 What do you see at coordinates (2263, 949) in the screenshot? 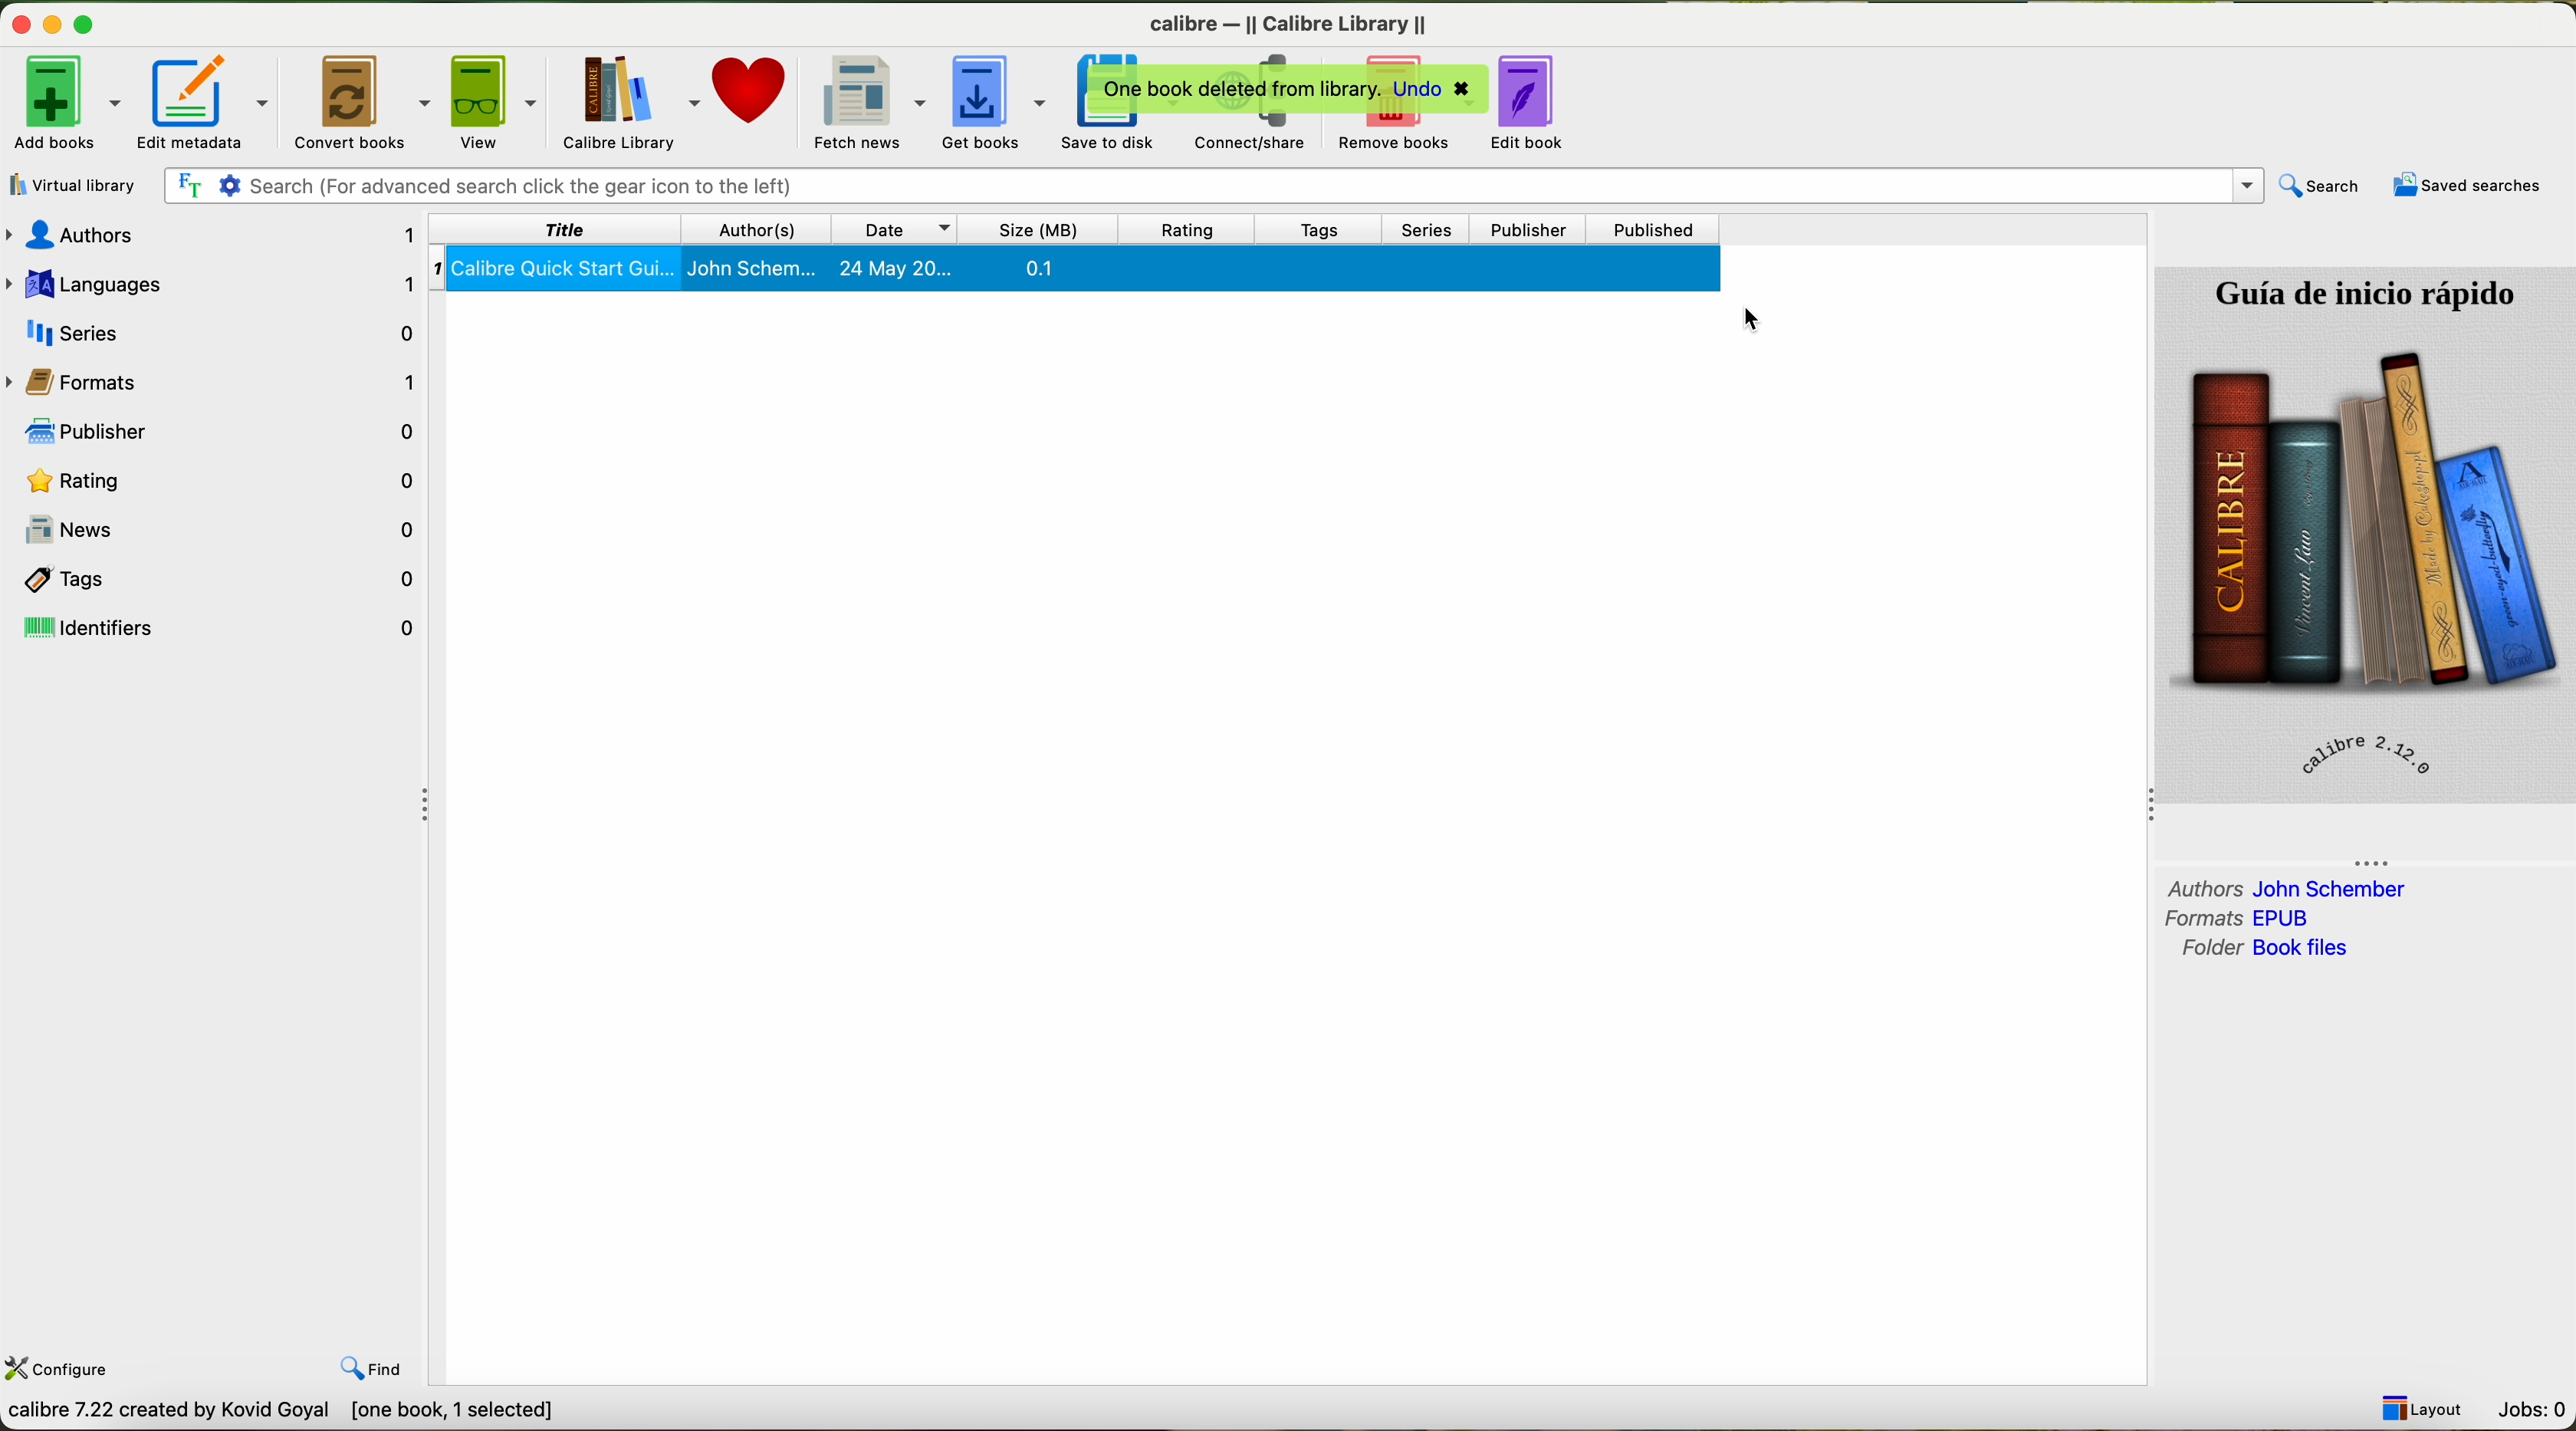
I see `folder book files` at bounding box center [2263, 949].